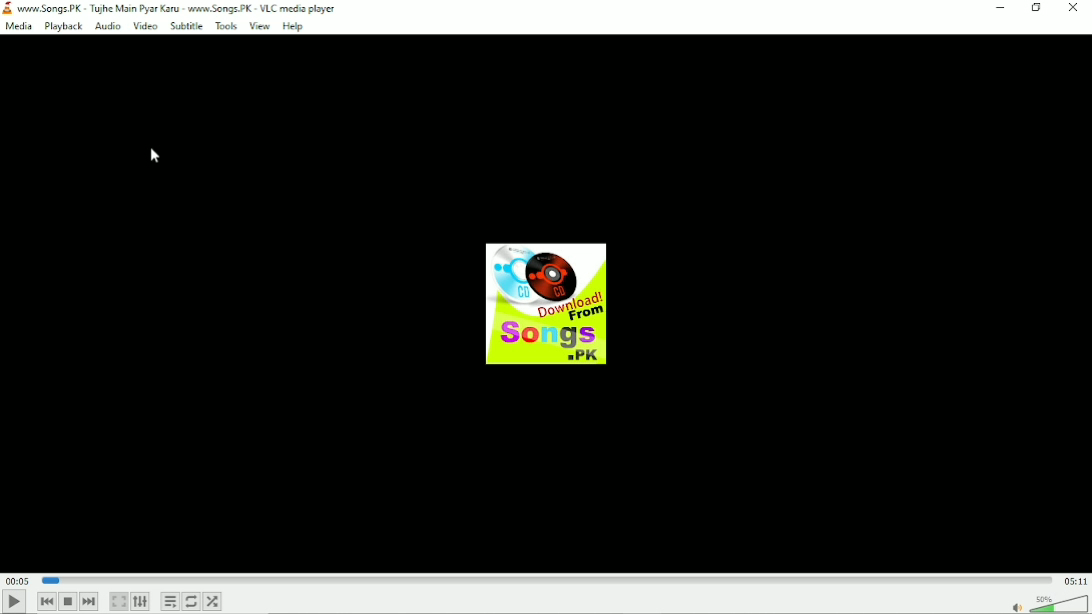 The height and width of the screenshot is (614, 1092). Describe the element at coordinates (192, 601) in the screenshot. I see `Toggle between loop all, loop one and no loop` at that location.